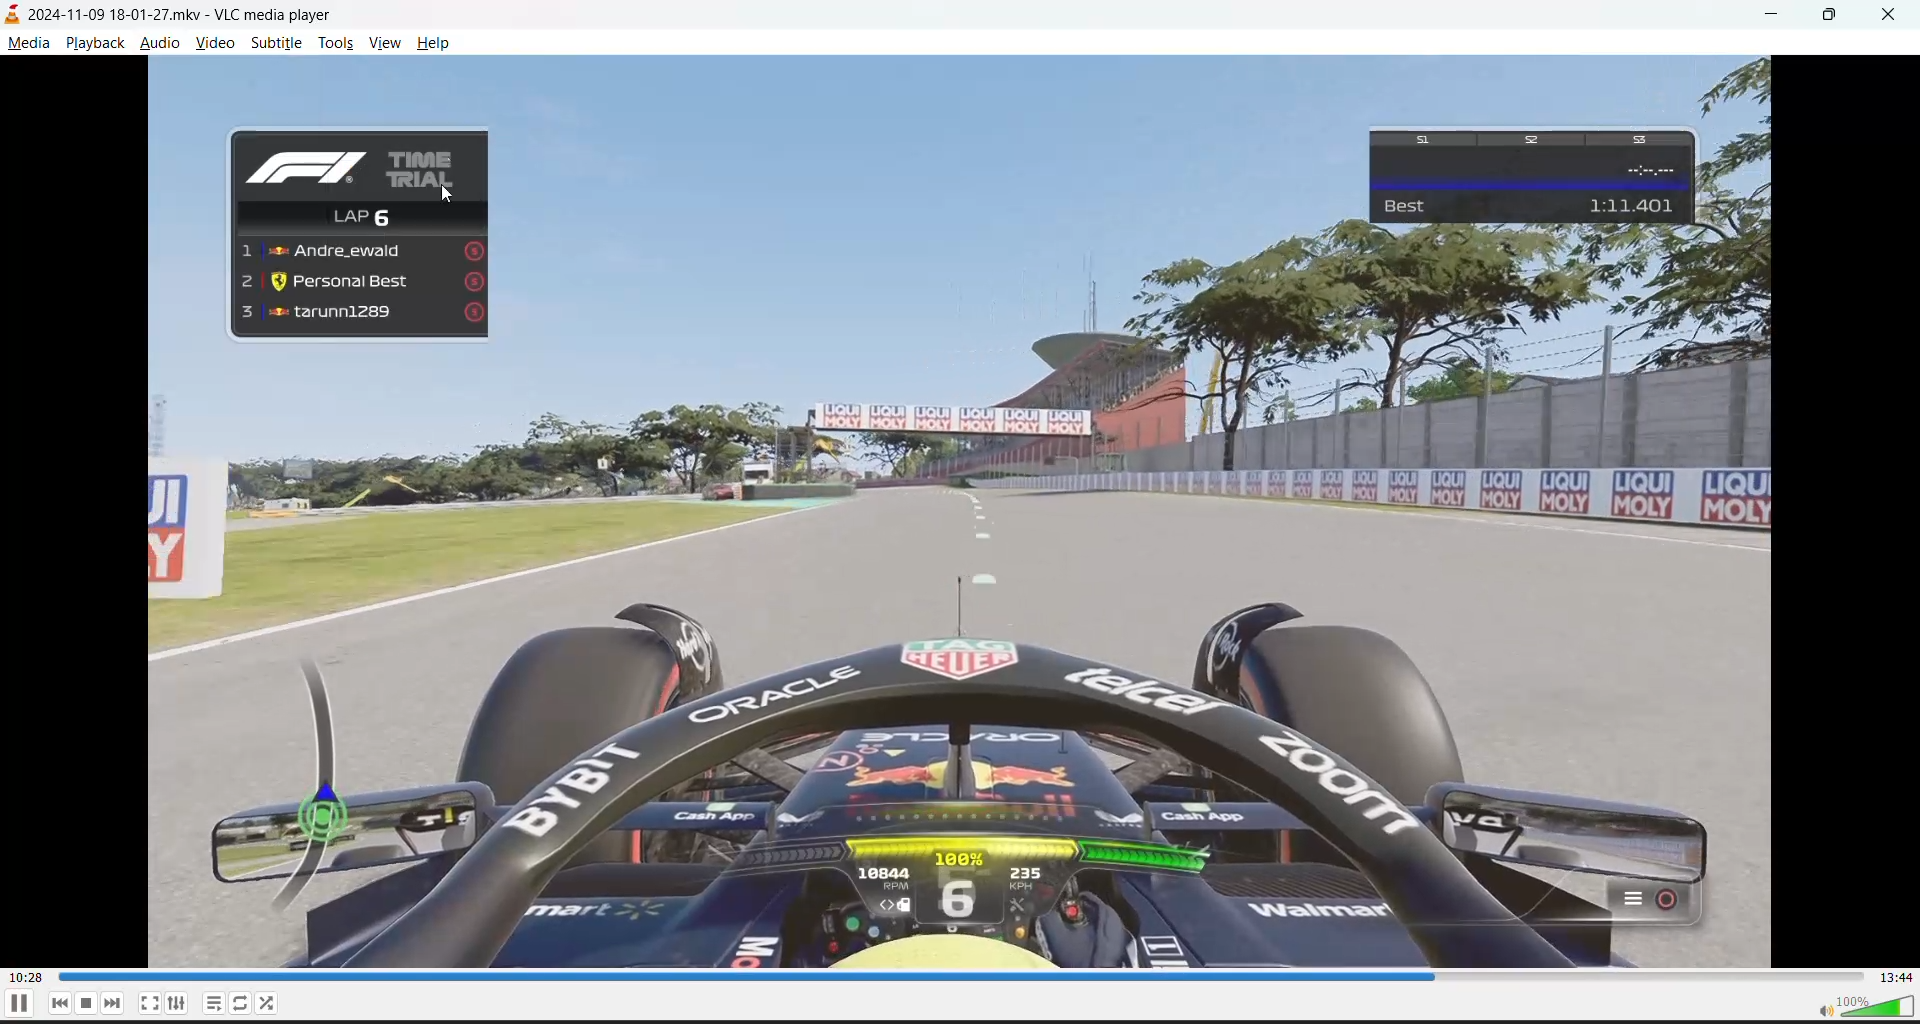 Image resolution: width=1920 pixels, height=1024 pixels. Describe the element at coordinates (178, 1004) in the screenshot. I see `settings` at that location.